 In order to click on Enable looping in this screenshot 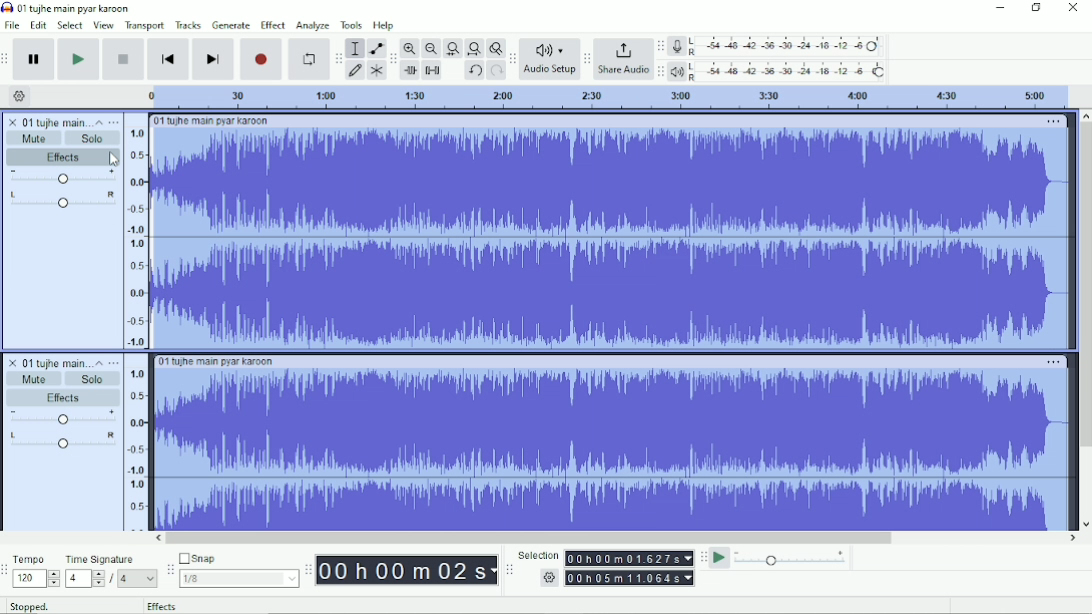, I will do `click(309, 59)`.